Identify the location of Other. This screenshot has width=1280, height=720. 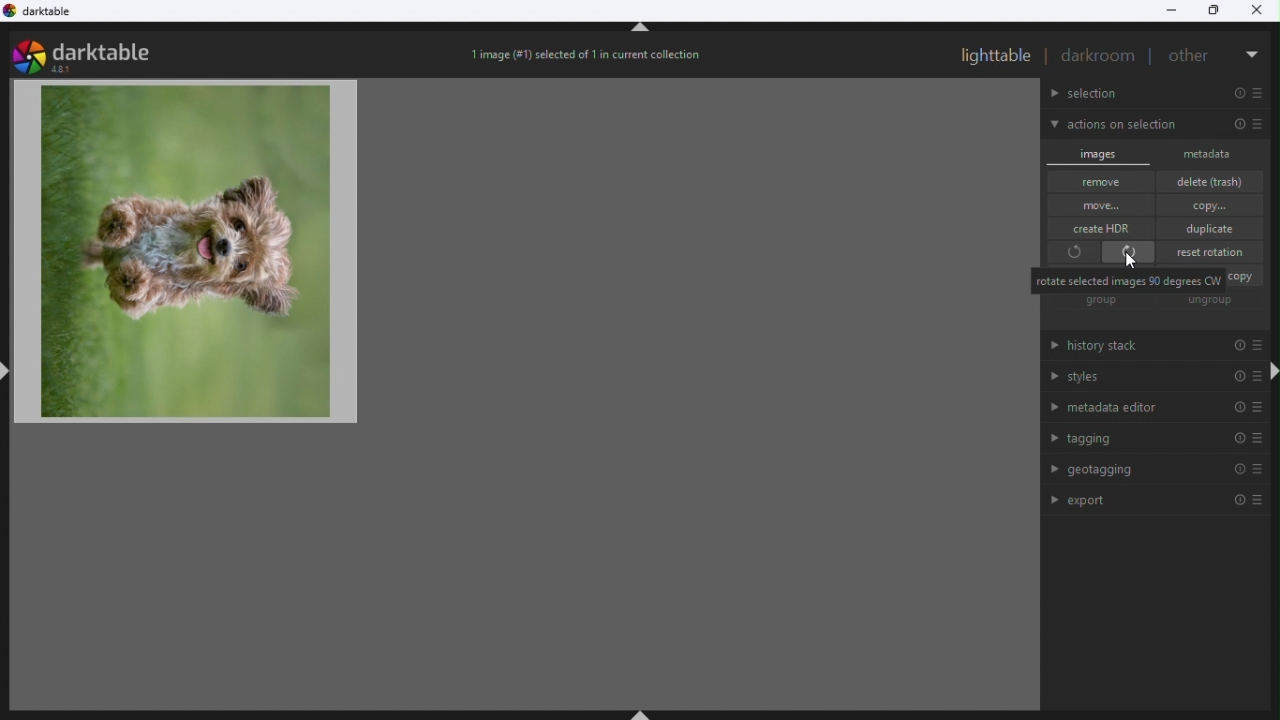
(1192, 53).